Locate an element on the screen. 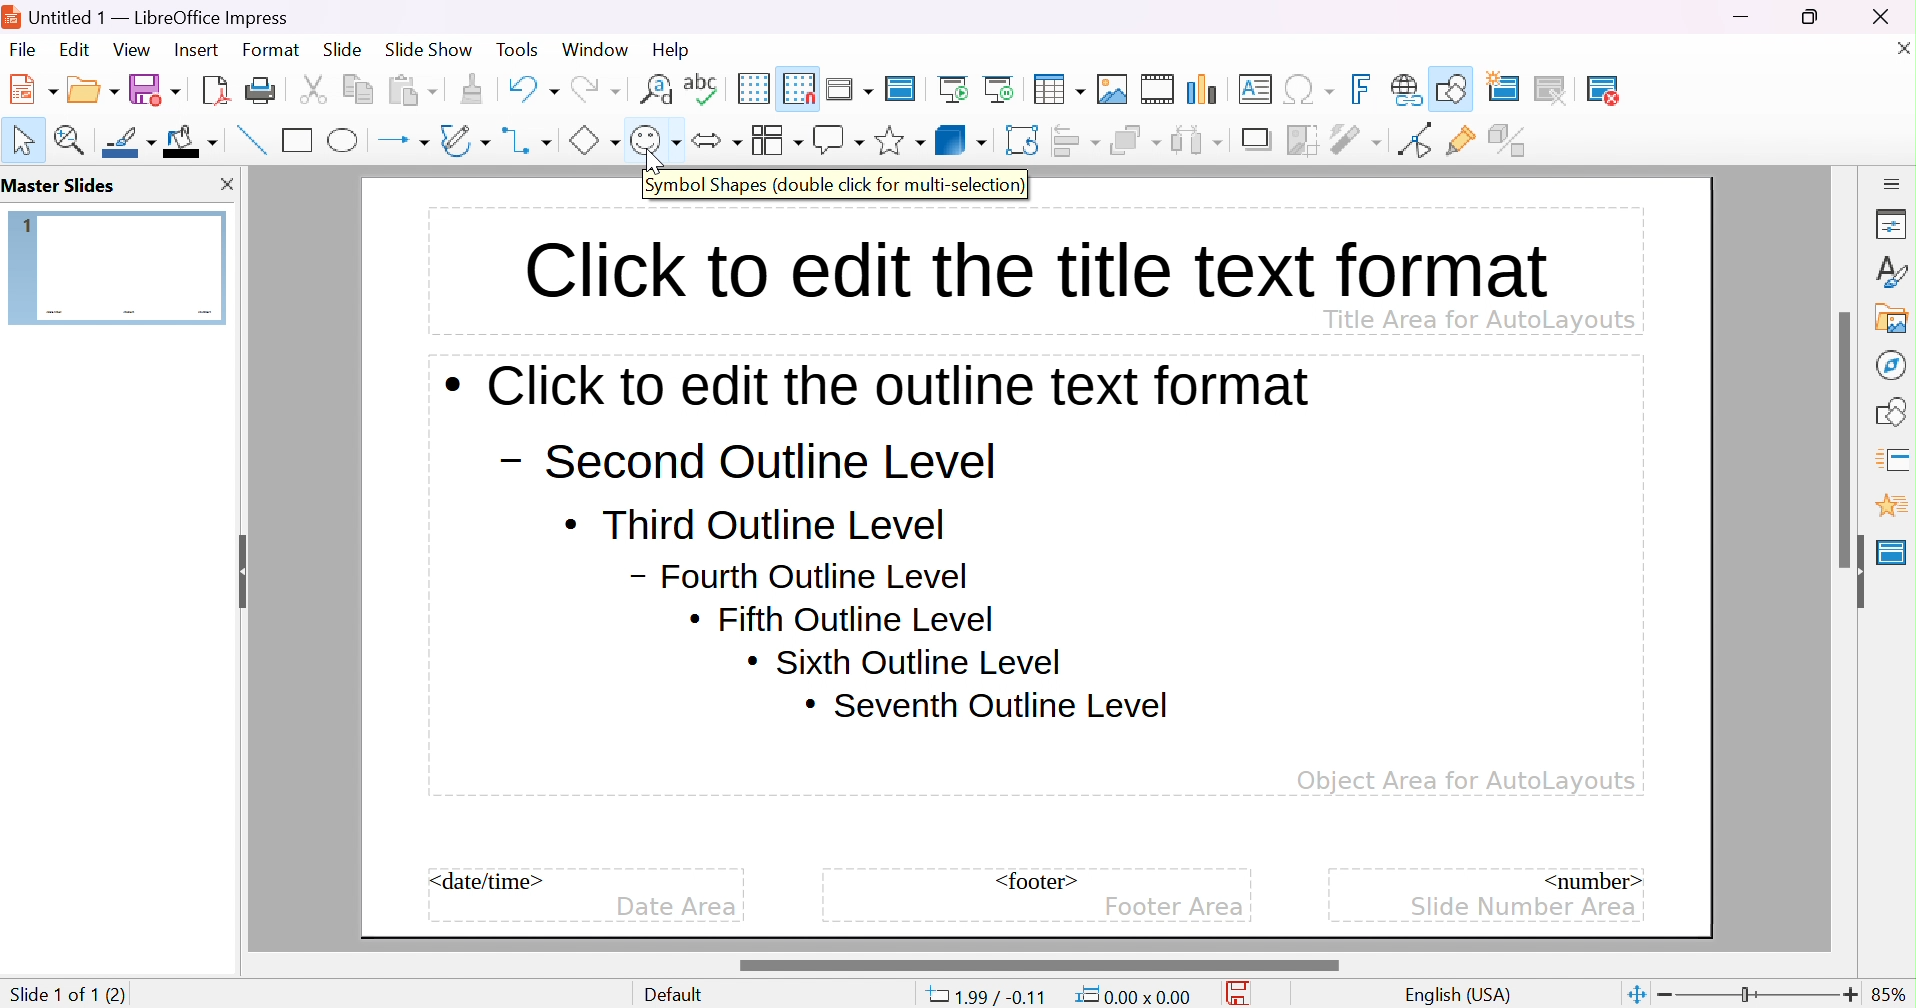 Image resolution: width=1916 pixels, height=1008 pixels. restore down is located at coordinates (1811, 16).